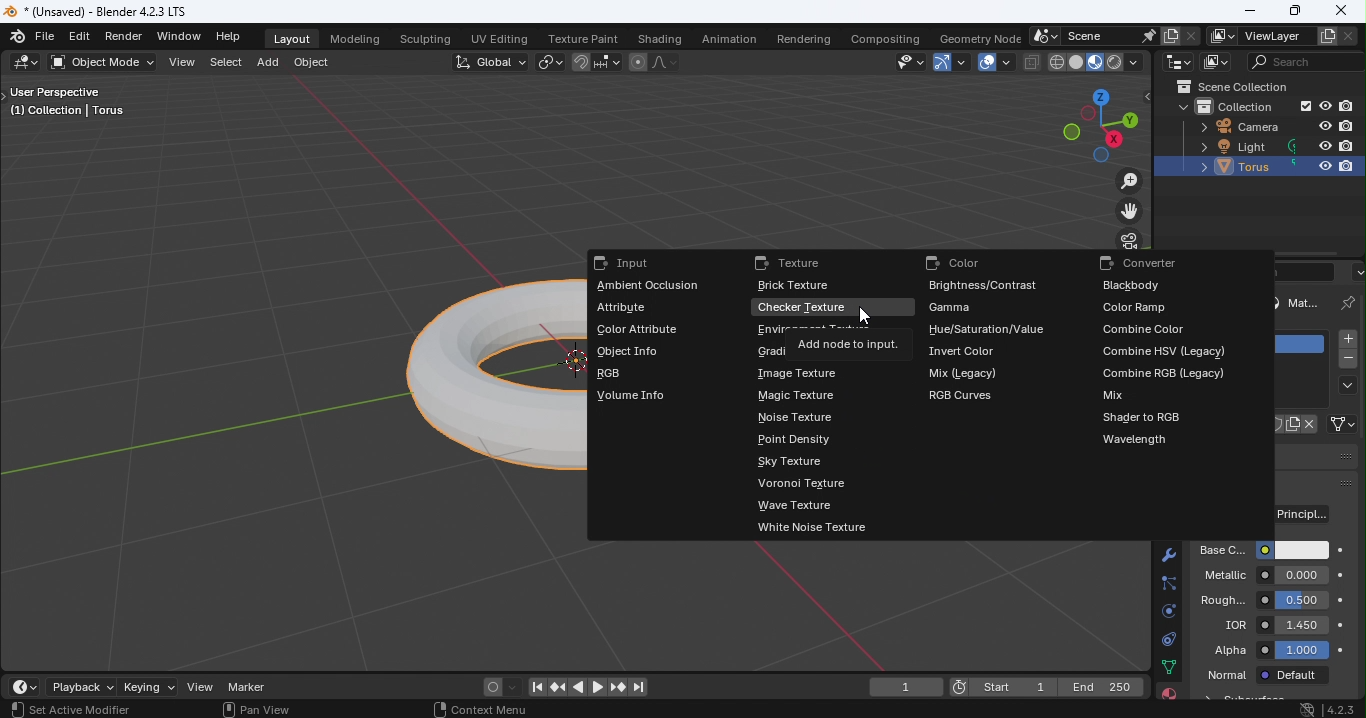 This screenshot has height=718, width=1366. I want to click on View layer, so click(1271, 35).